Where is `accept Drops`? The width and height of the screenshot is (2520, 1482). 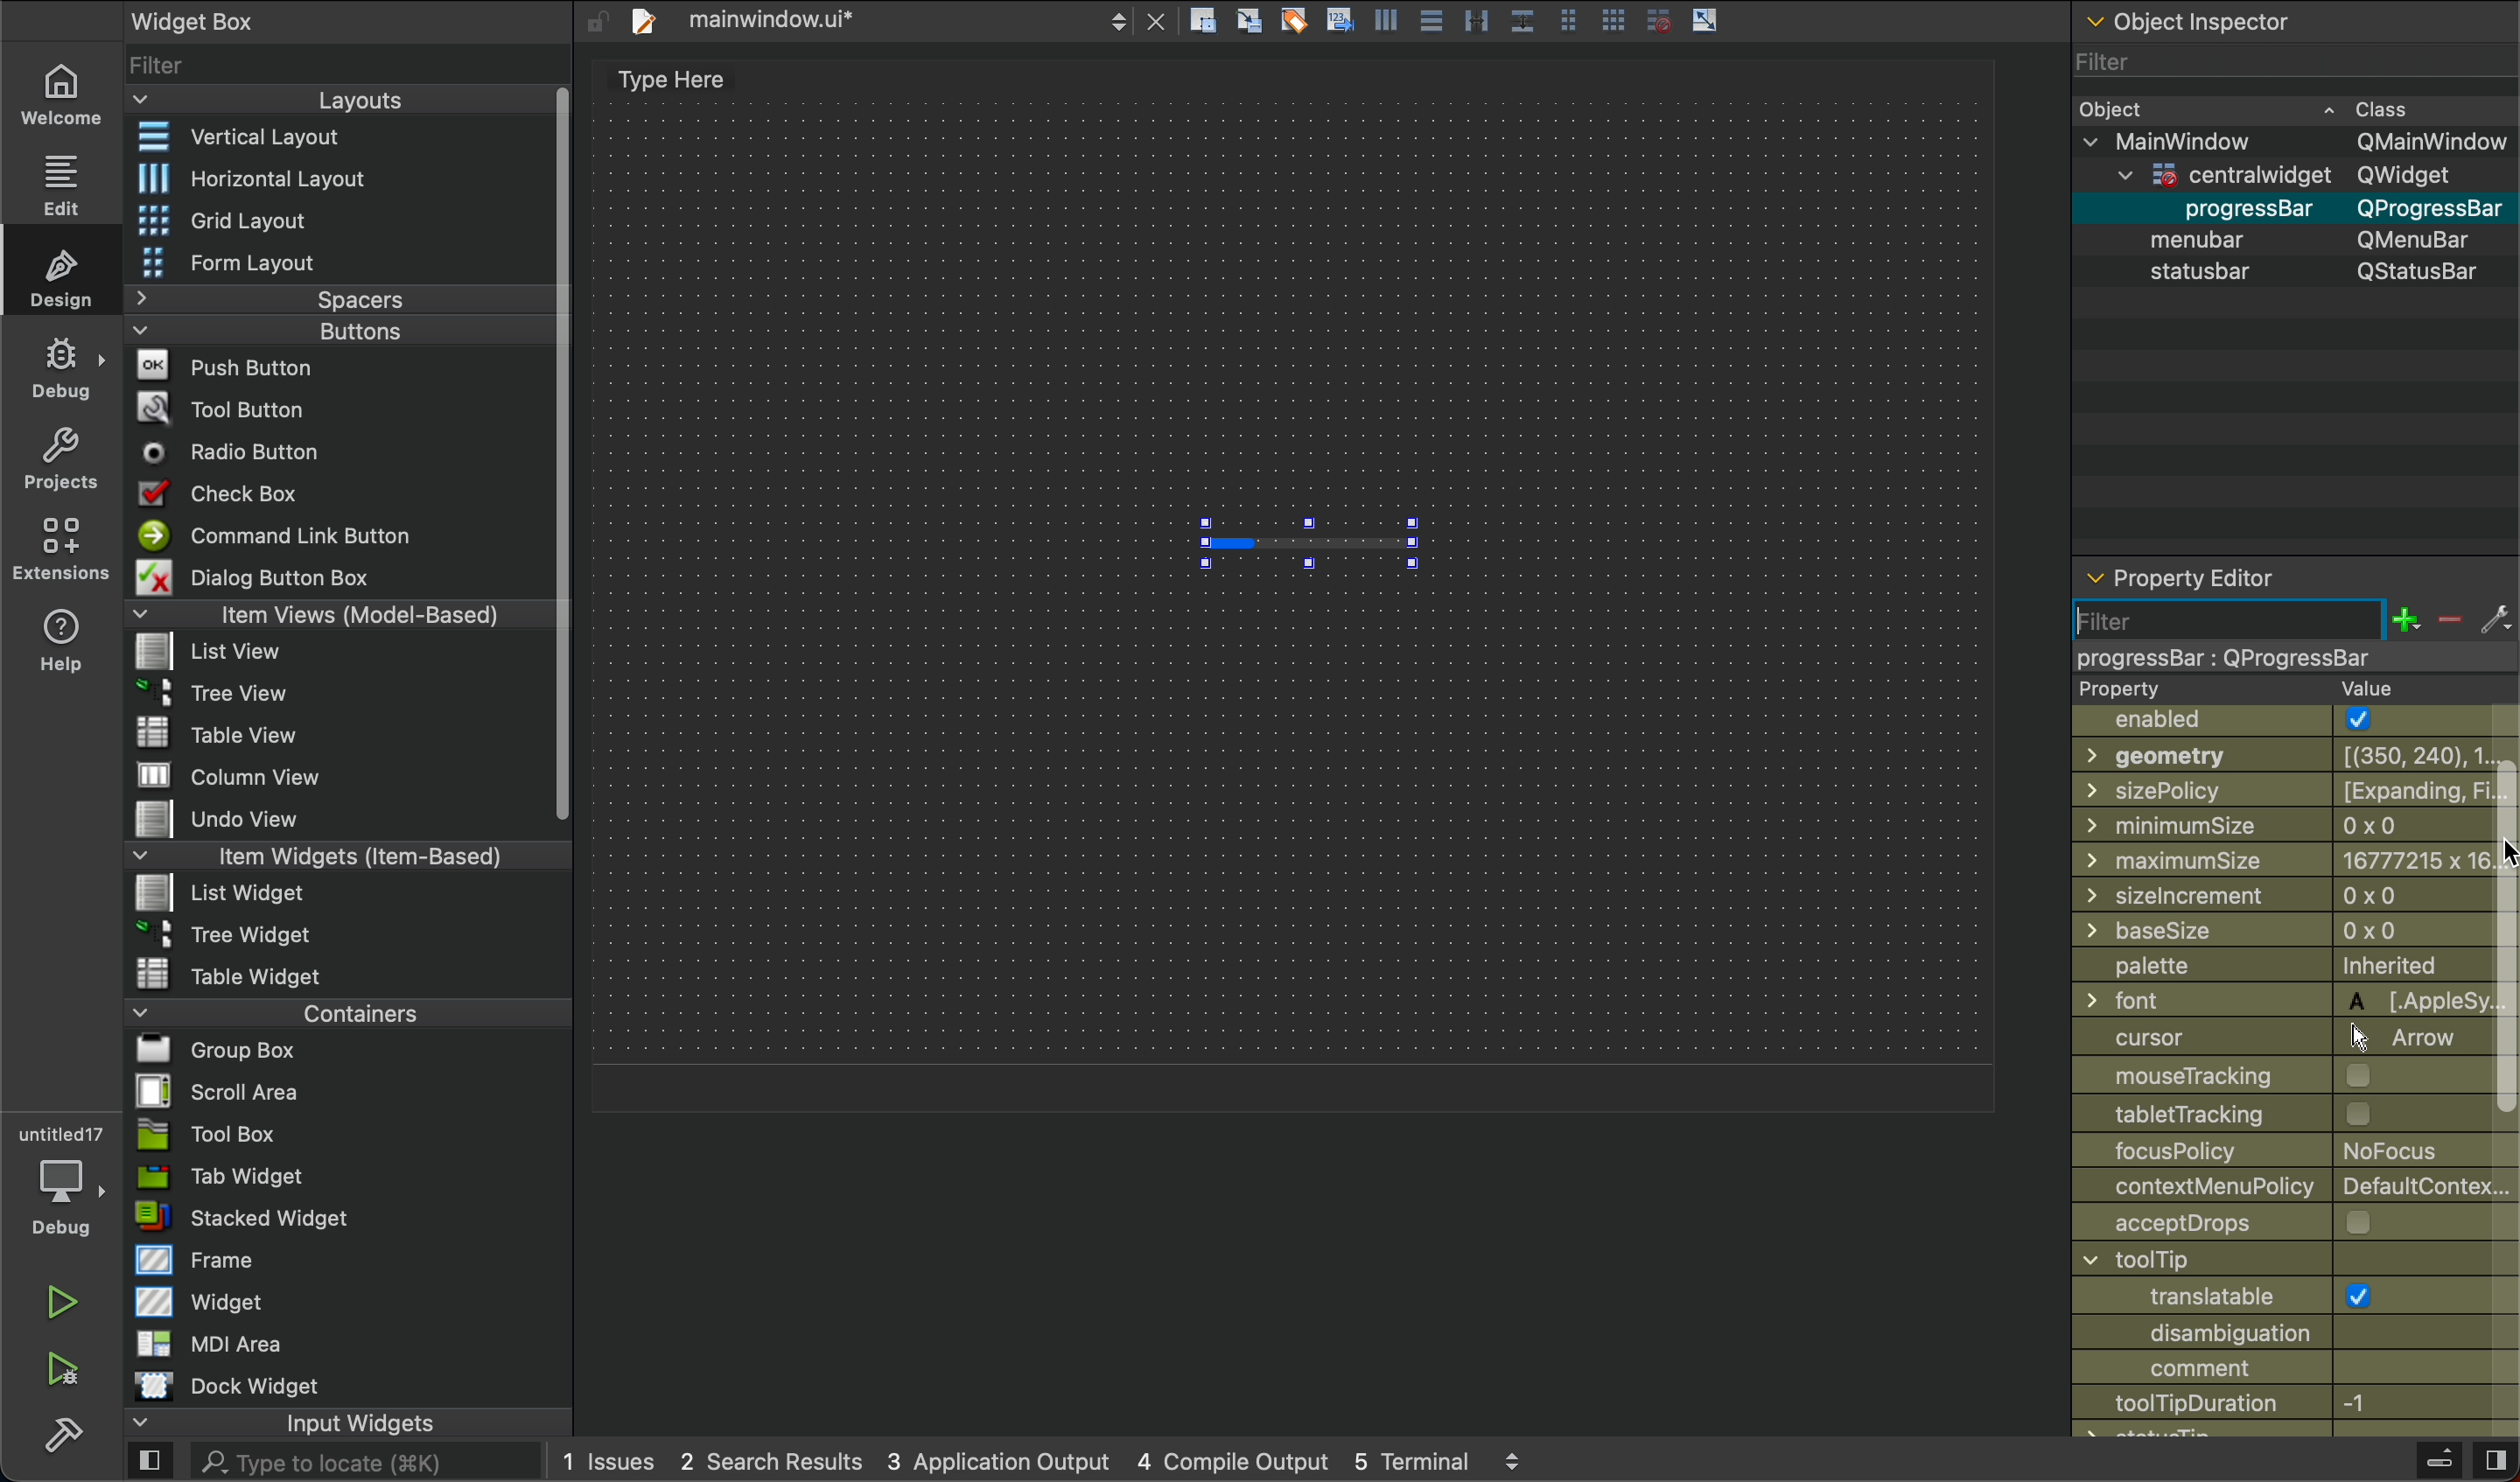
accept Drops is located at coordinates (2298, 1220).